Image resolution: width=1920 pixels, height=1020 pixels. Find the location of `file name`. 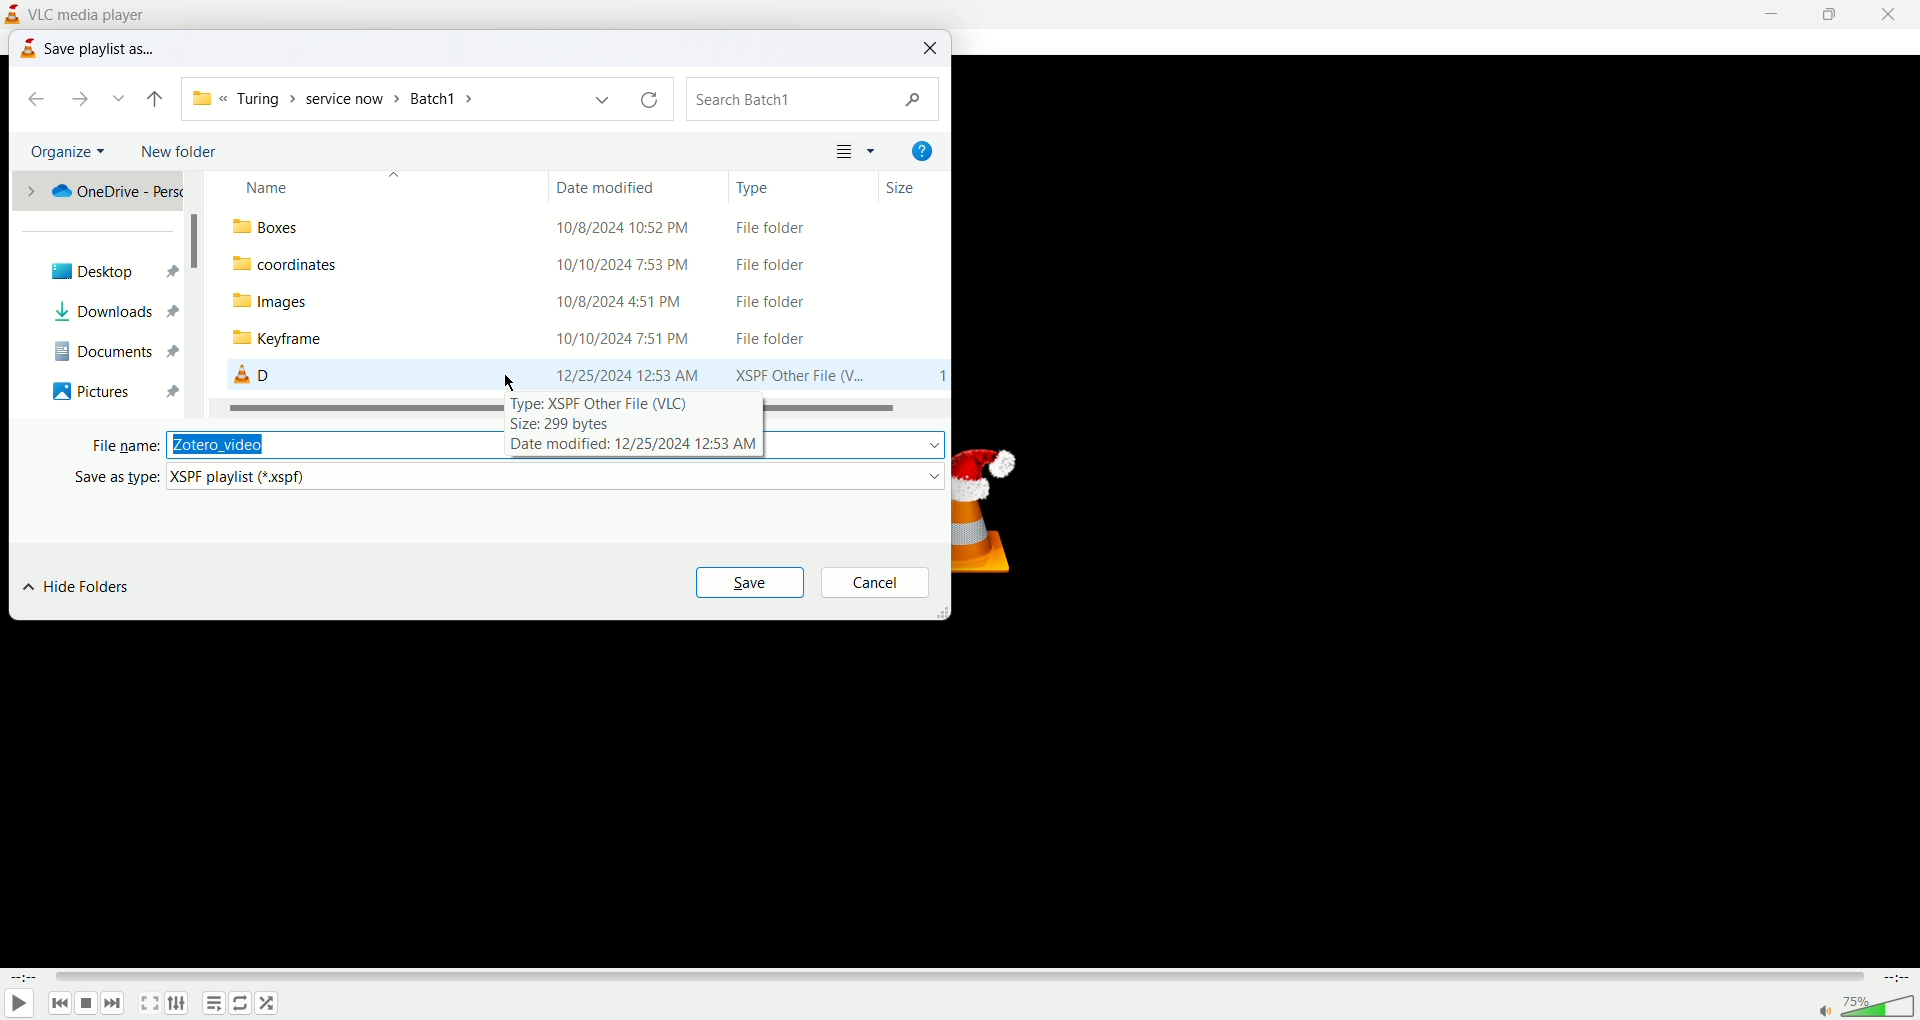

file name is located at coordinates (121, 446).